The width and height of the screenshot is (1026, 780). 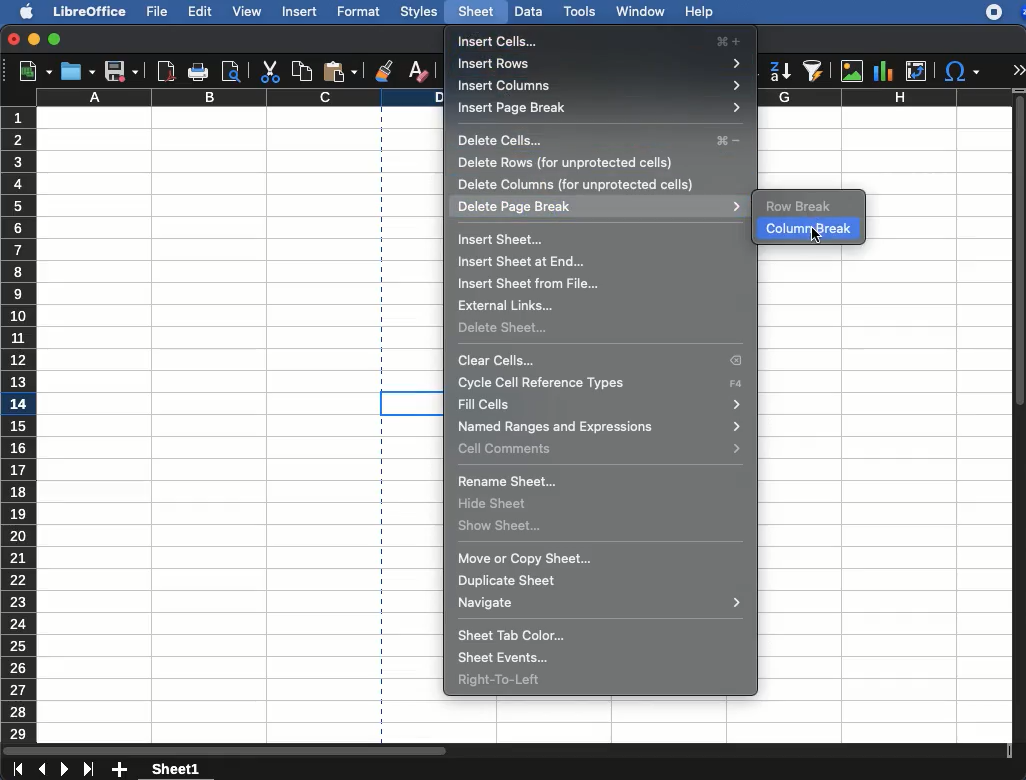 What do you see at coordinates (820, 234) in the screenshot?
I see `click` at bounding box center [820, 234].